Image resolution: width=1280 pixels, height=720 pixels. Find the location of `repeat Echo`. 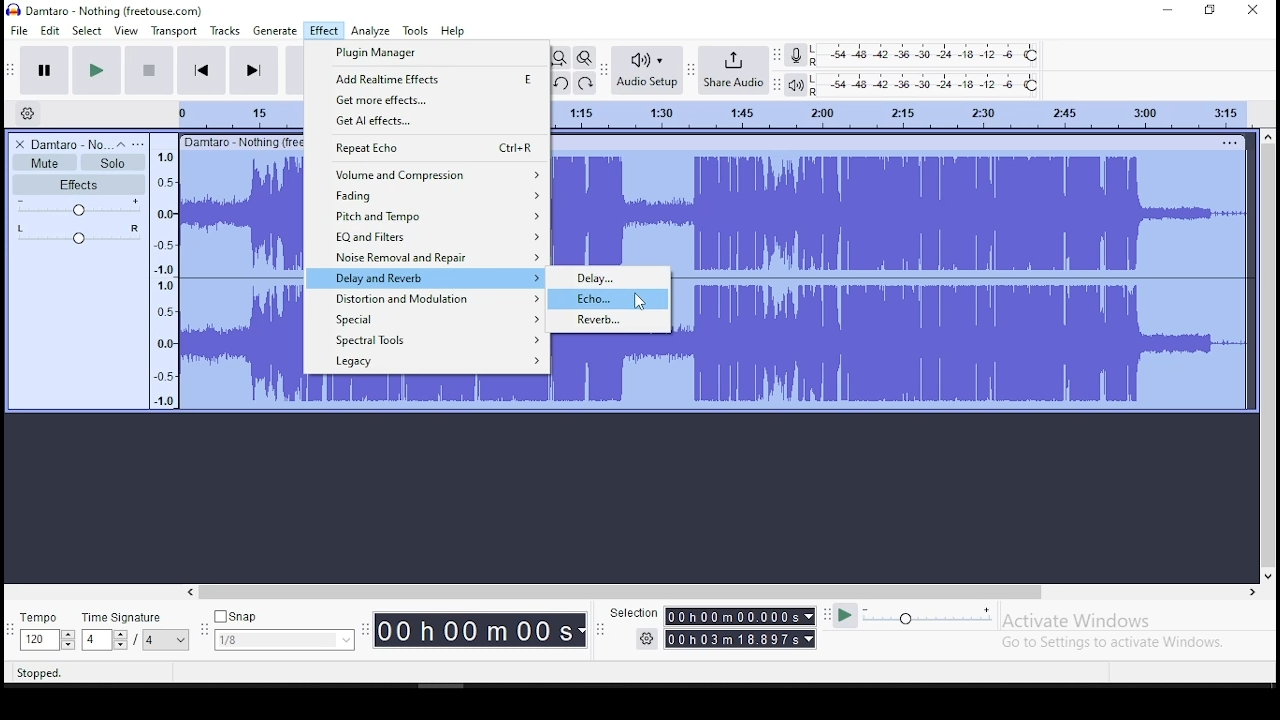

repeat Echo is located at coordinates (425, 148).